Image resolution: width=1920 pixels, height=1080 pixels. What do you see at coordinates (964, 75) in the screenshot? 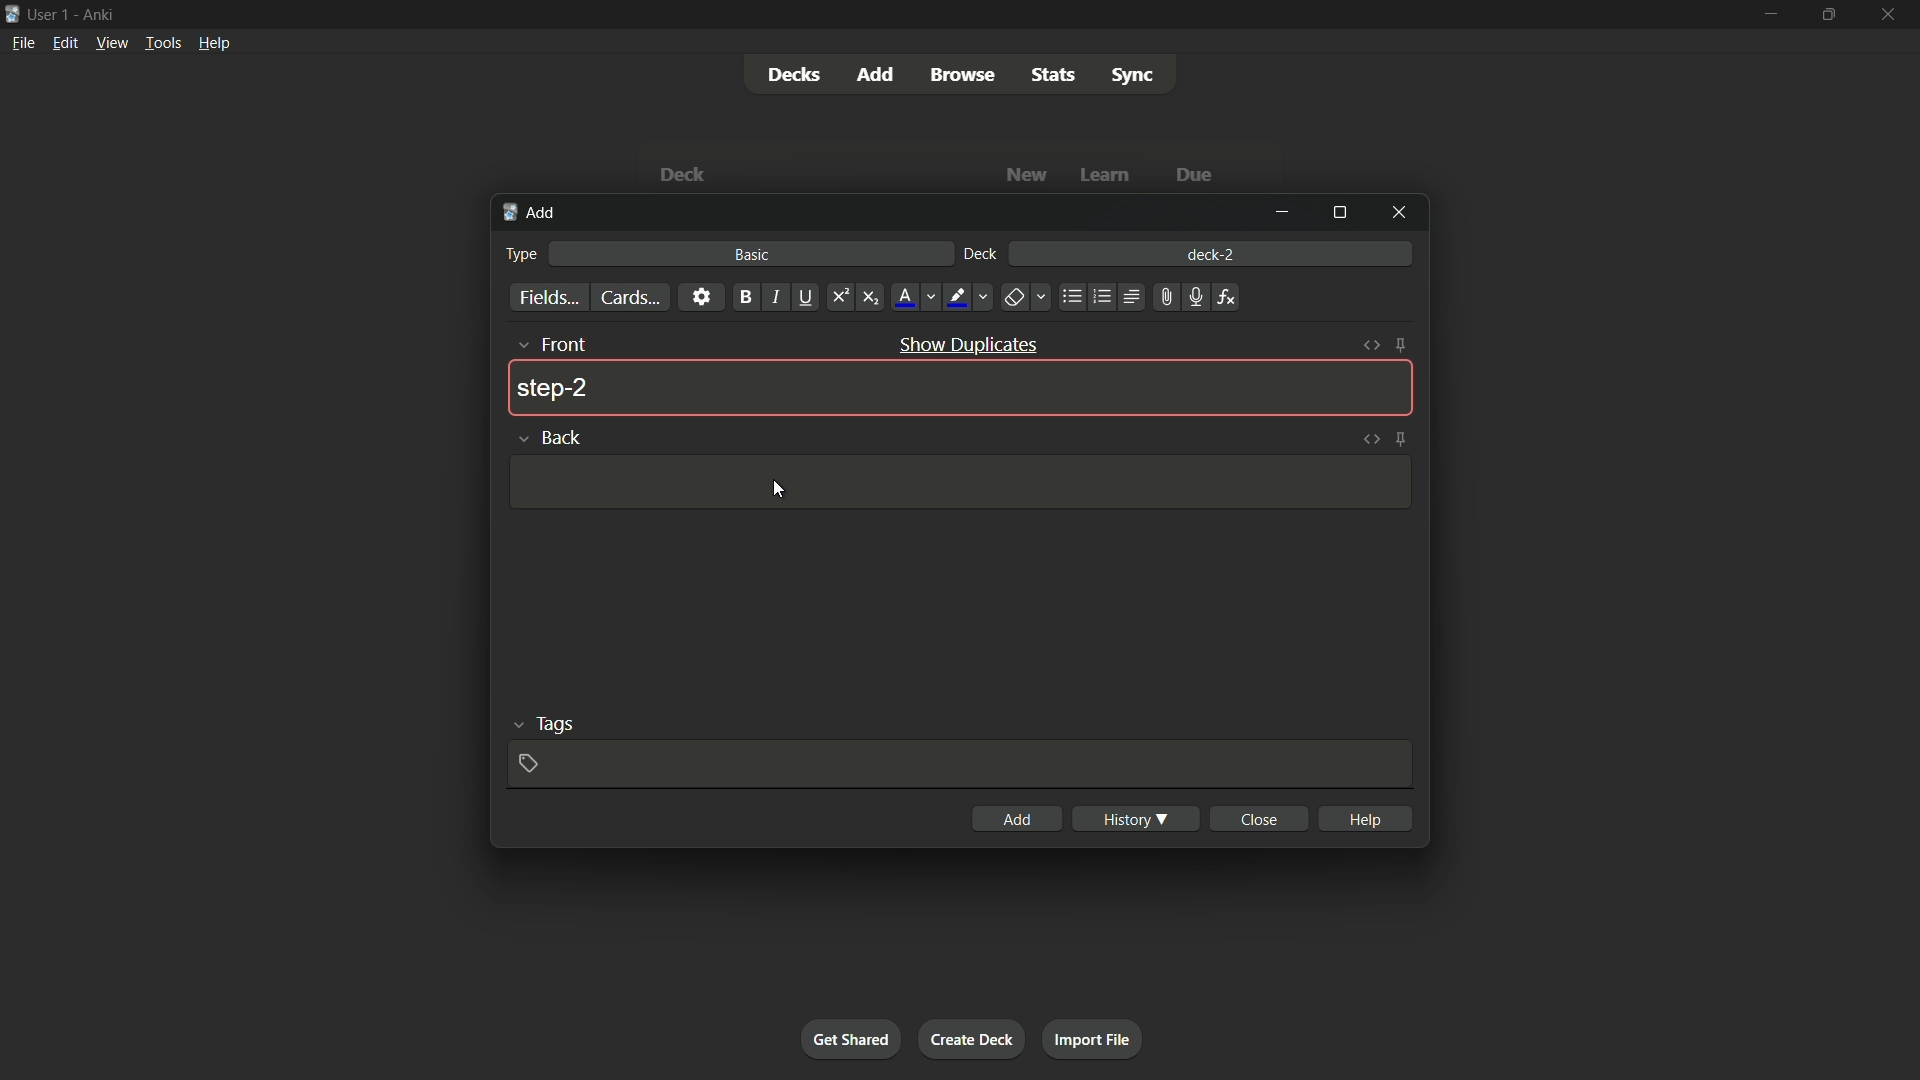
I see `browse` at bounding box center [964, 75].